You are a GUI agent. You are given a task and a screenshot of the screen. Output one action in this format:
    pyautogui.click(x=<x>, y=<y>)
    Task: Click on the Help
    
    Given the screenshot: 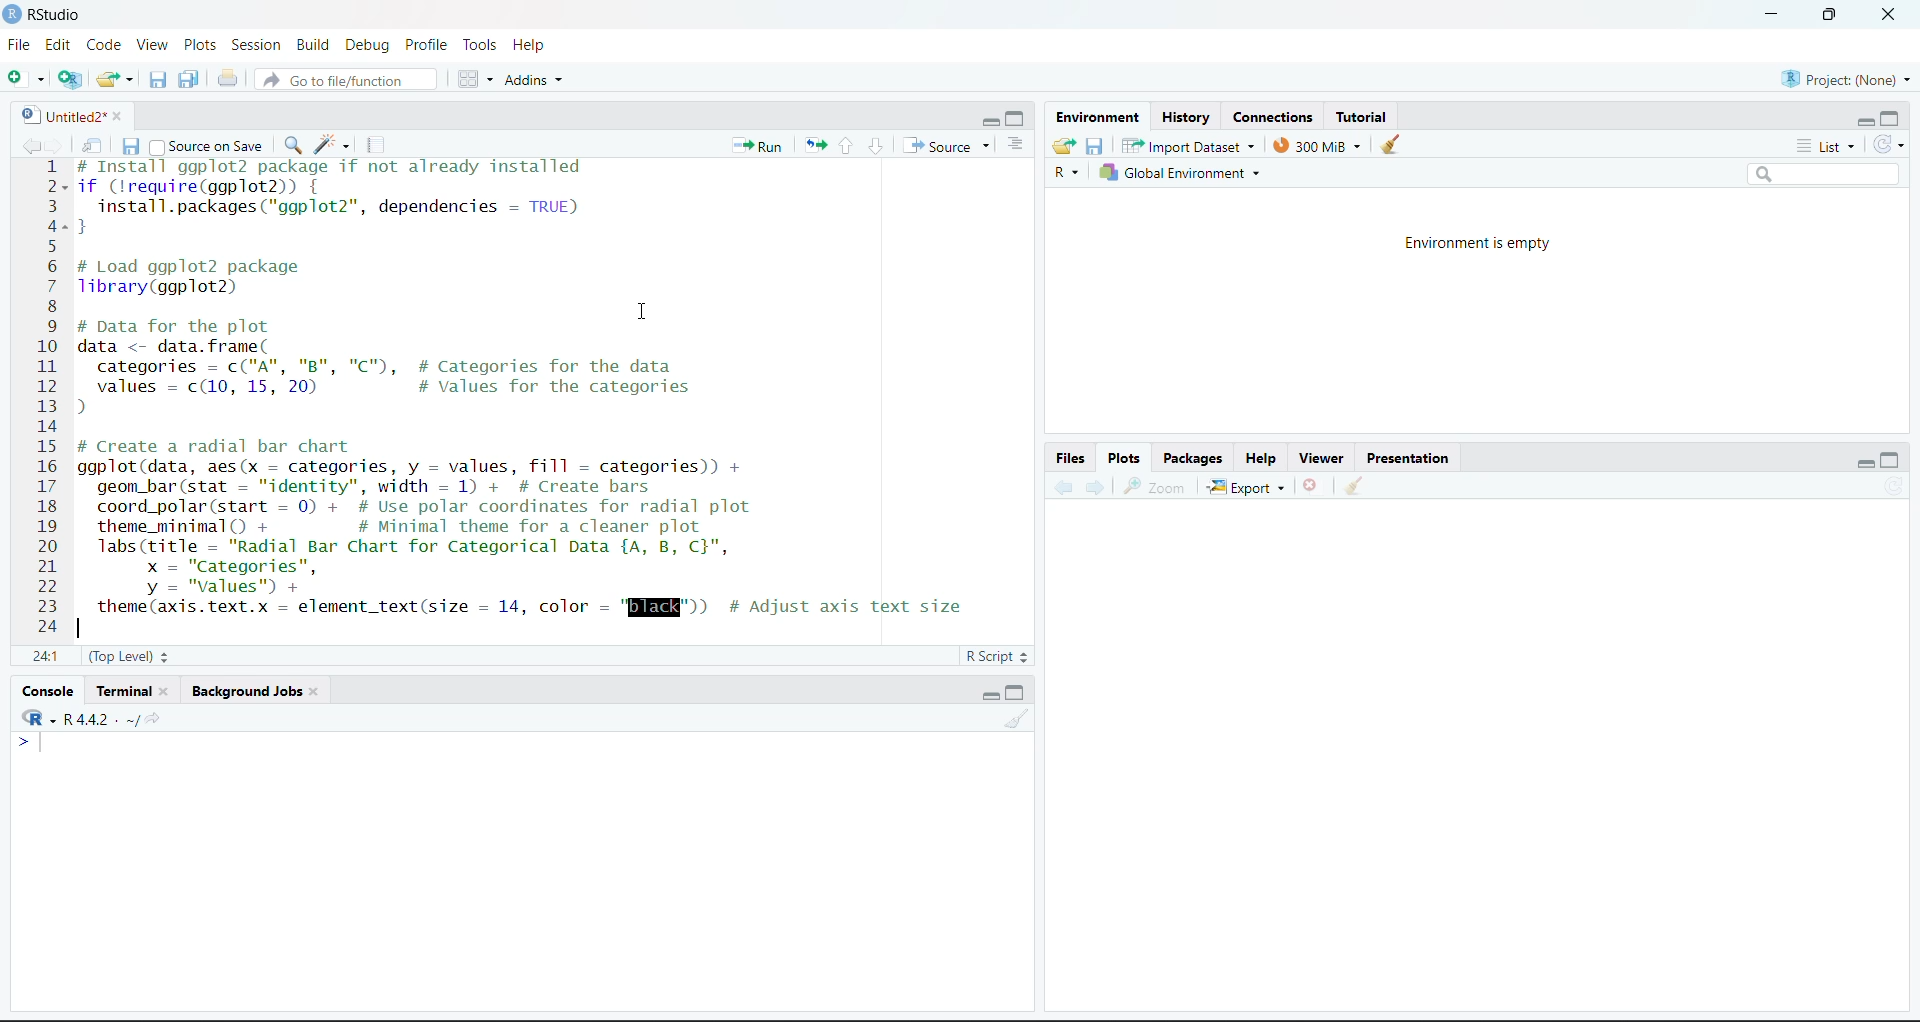 What is the action you would take?
    pyautogui.click(x=1265, y=456)
    